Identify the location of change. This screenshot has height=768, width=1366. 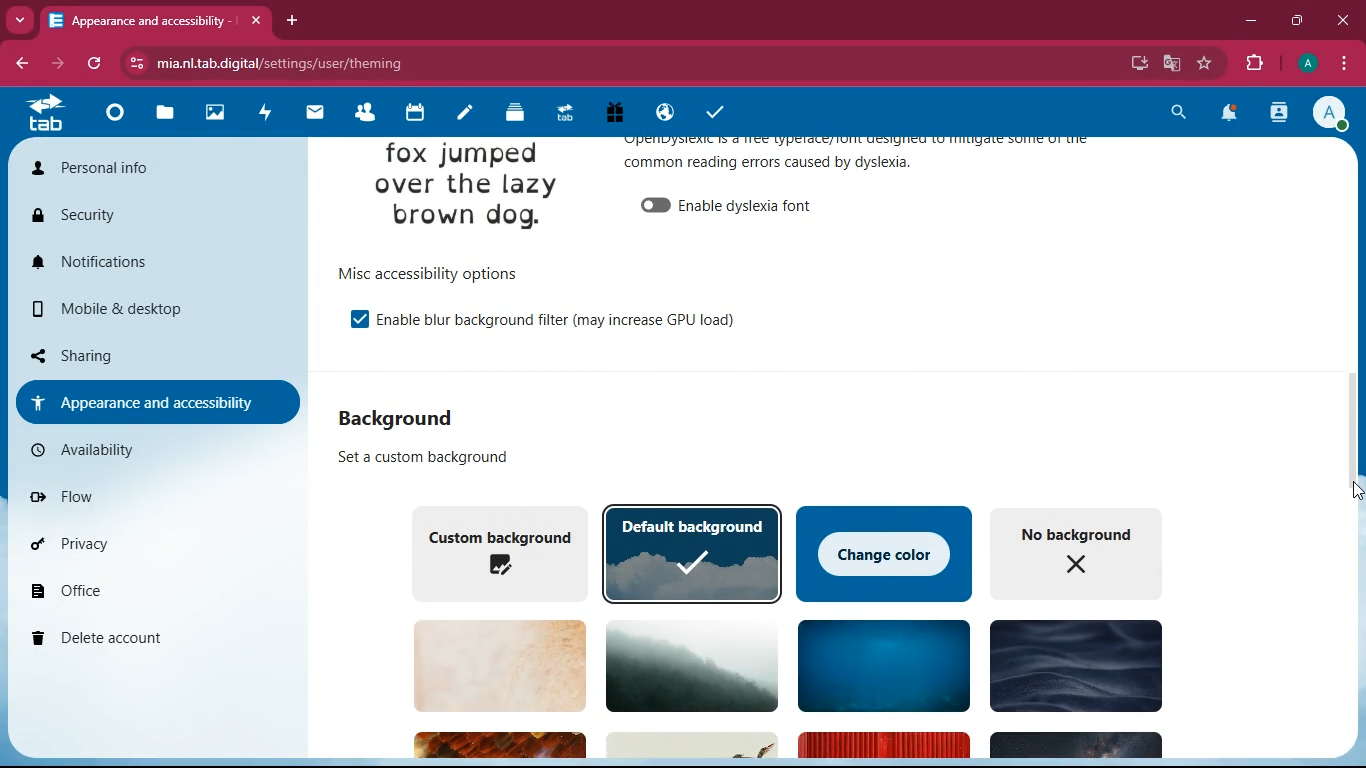
(882, 552).